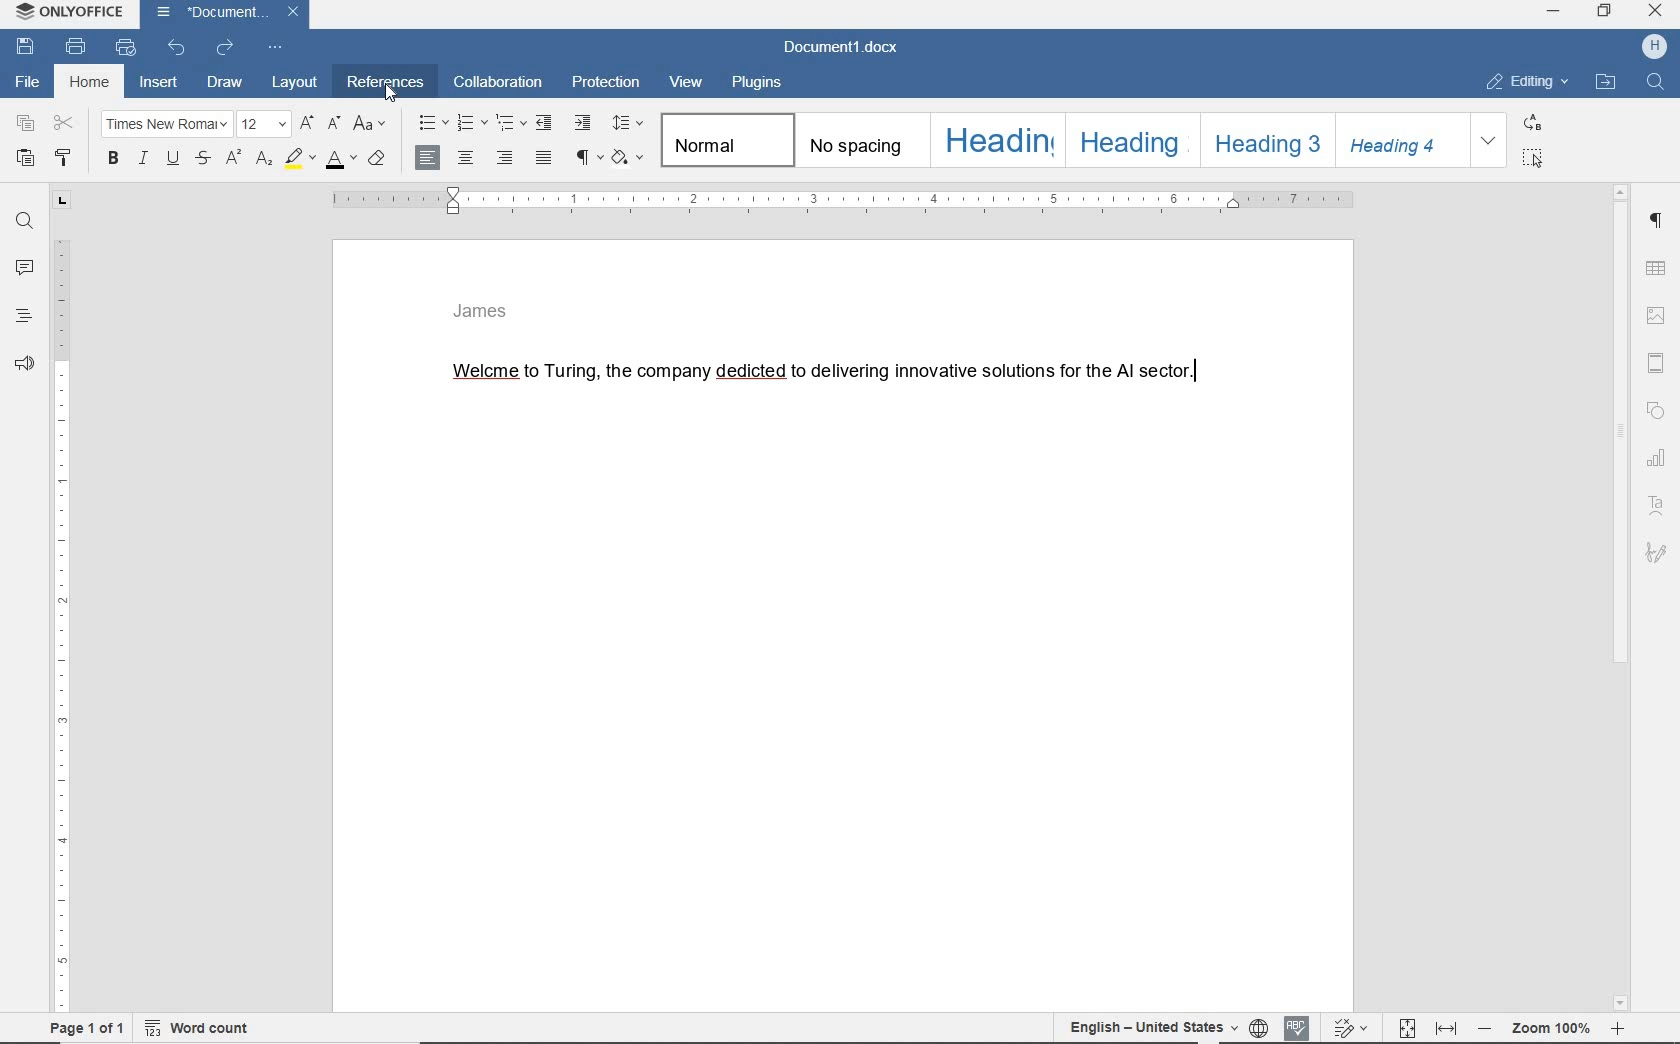 The width and height of the screenshot is (1680, 1044). Describe the element at coordinates (77, 48) in the screenshot. I see `print` at that location.